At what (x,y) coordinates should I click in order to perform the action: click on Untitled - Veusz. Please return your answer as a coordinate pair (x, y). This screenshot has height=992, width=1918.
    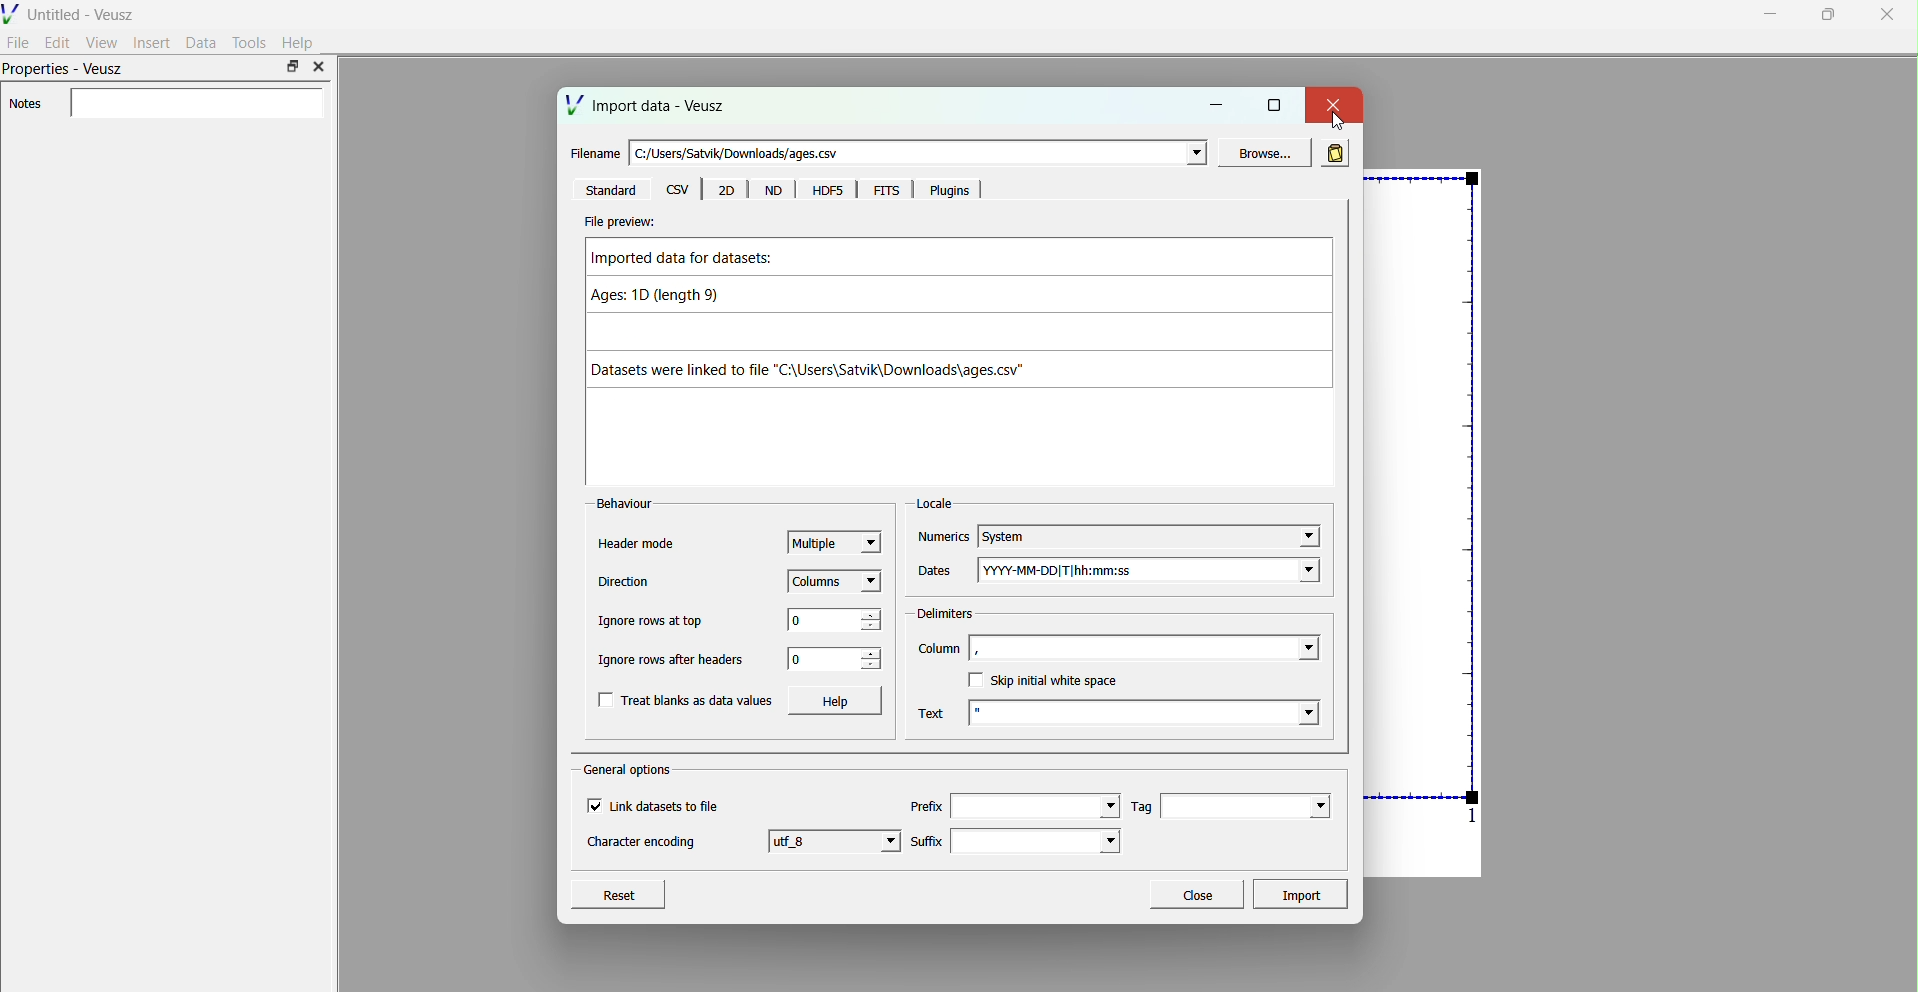
    Looking at the image, I should click on (72, 12).